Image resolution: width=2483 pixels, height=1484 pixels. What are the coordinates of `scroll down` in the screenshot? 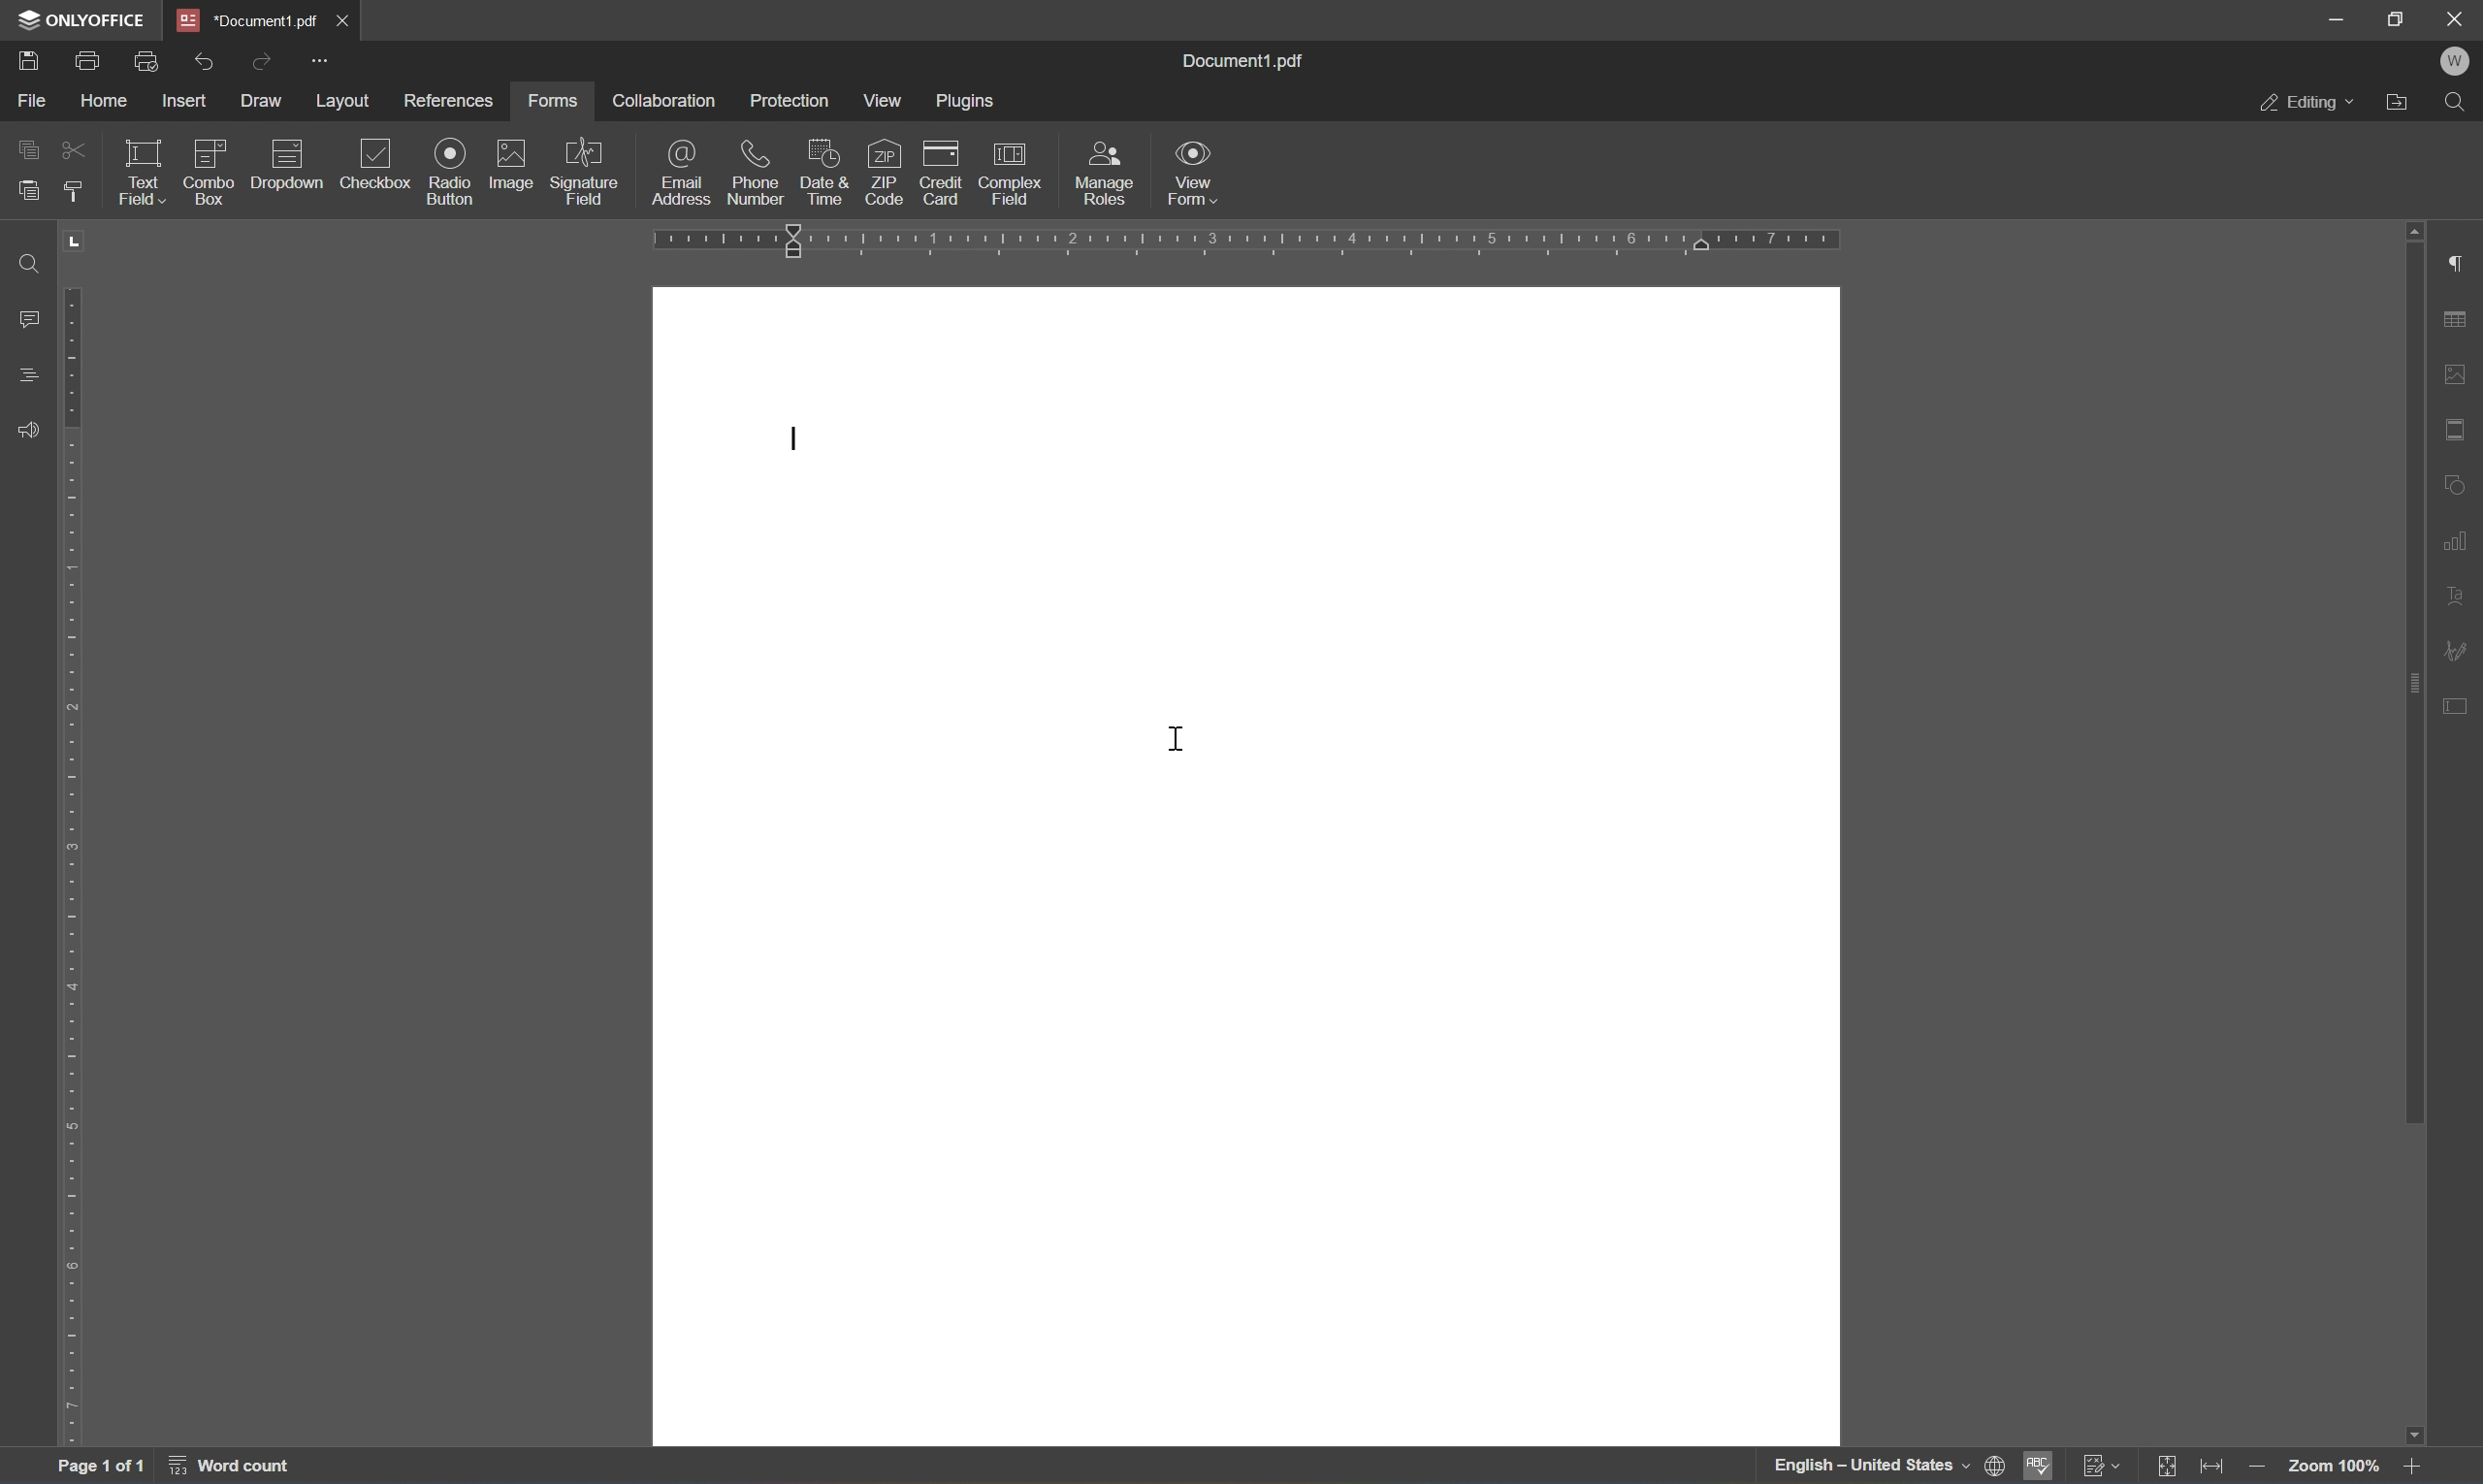 It's located at (2418, 1430).